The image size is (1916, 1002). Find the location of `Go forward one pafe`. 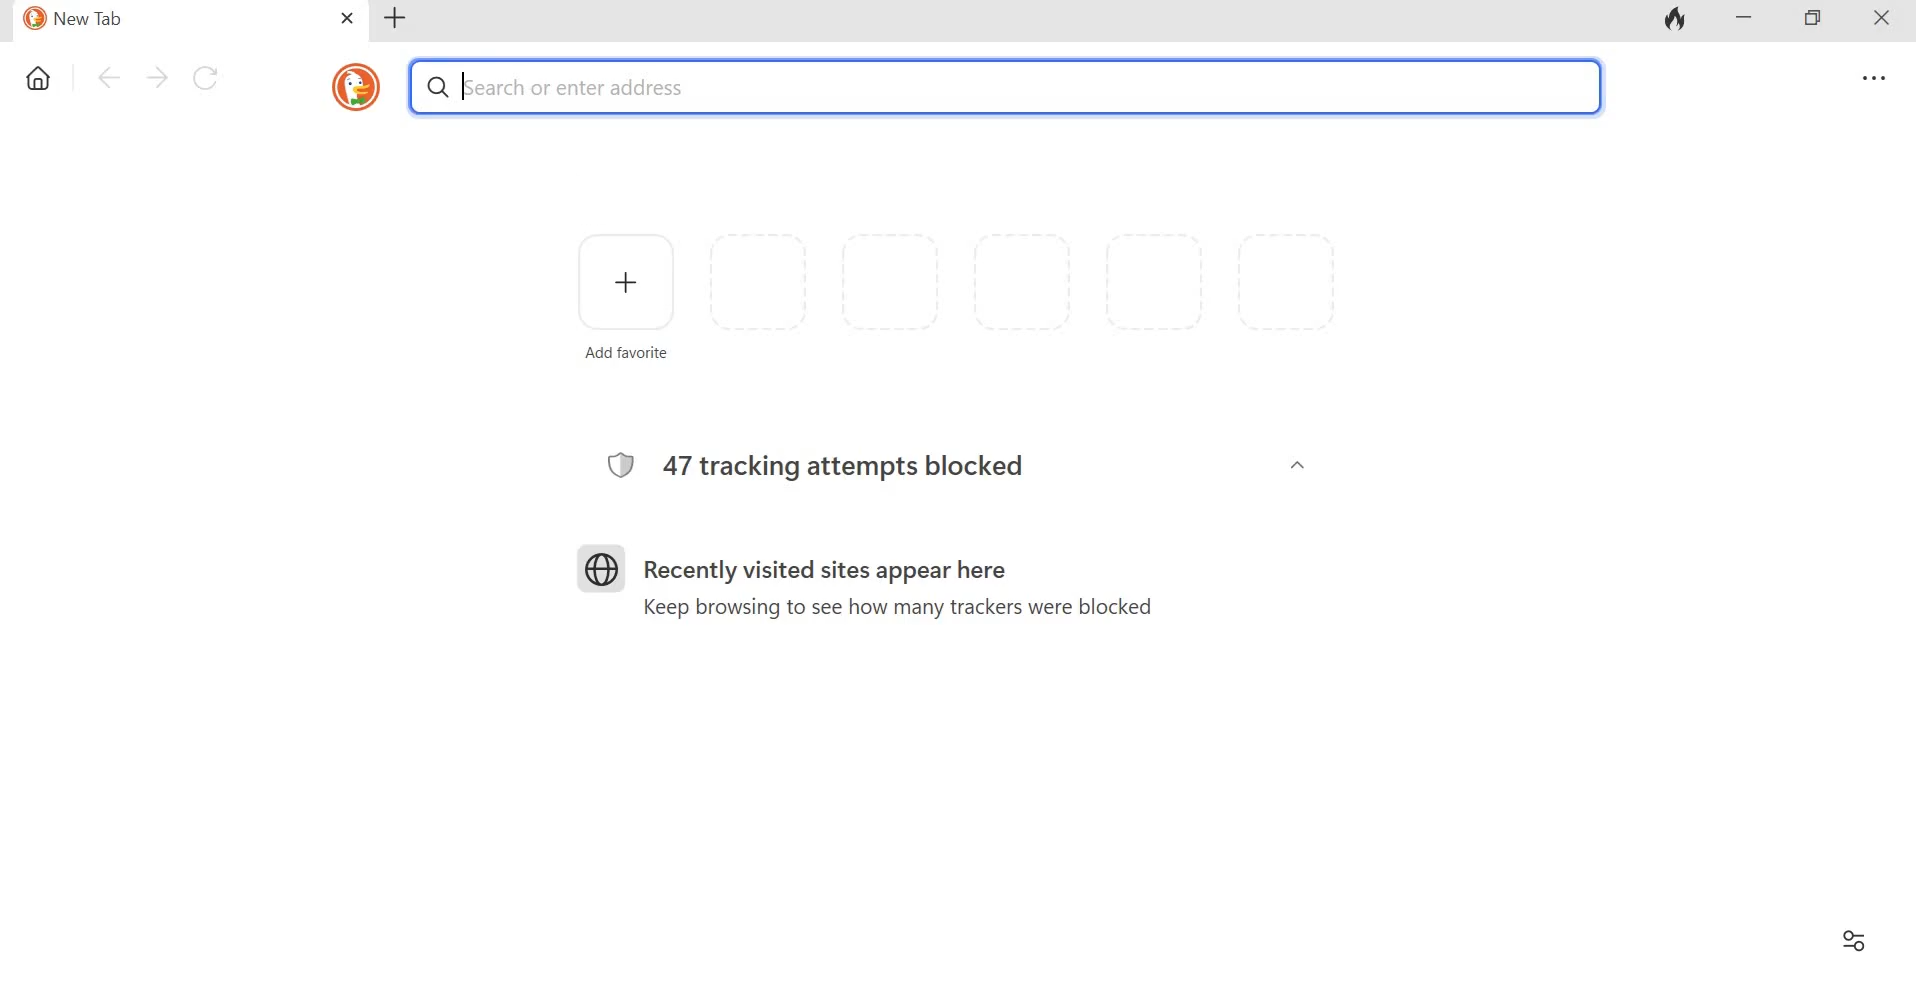

Go forward one pafe is located at coordinates (155, 78).